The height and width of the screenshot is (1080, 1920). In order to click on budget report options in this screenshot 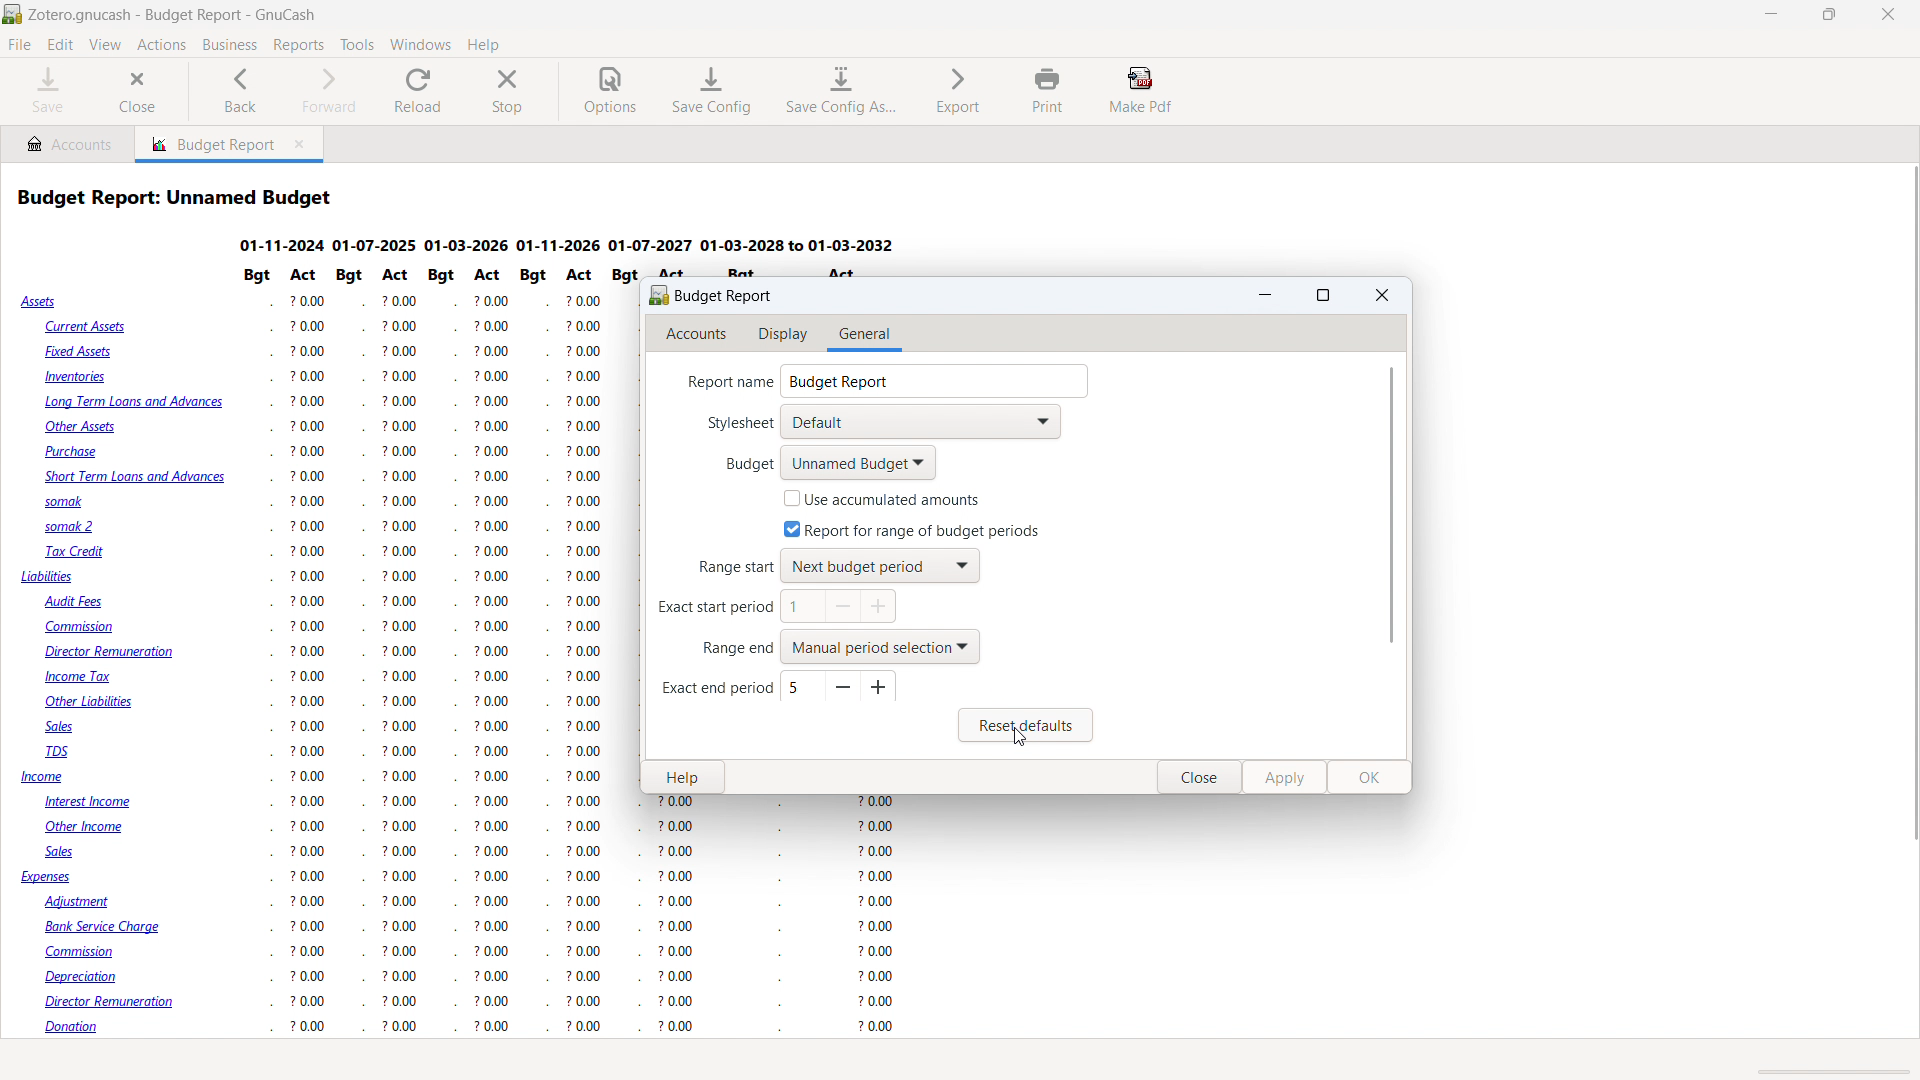, I will do `click(711, 294)`.